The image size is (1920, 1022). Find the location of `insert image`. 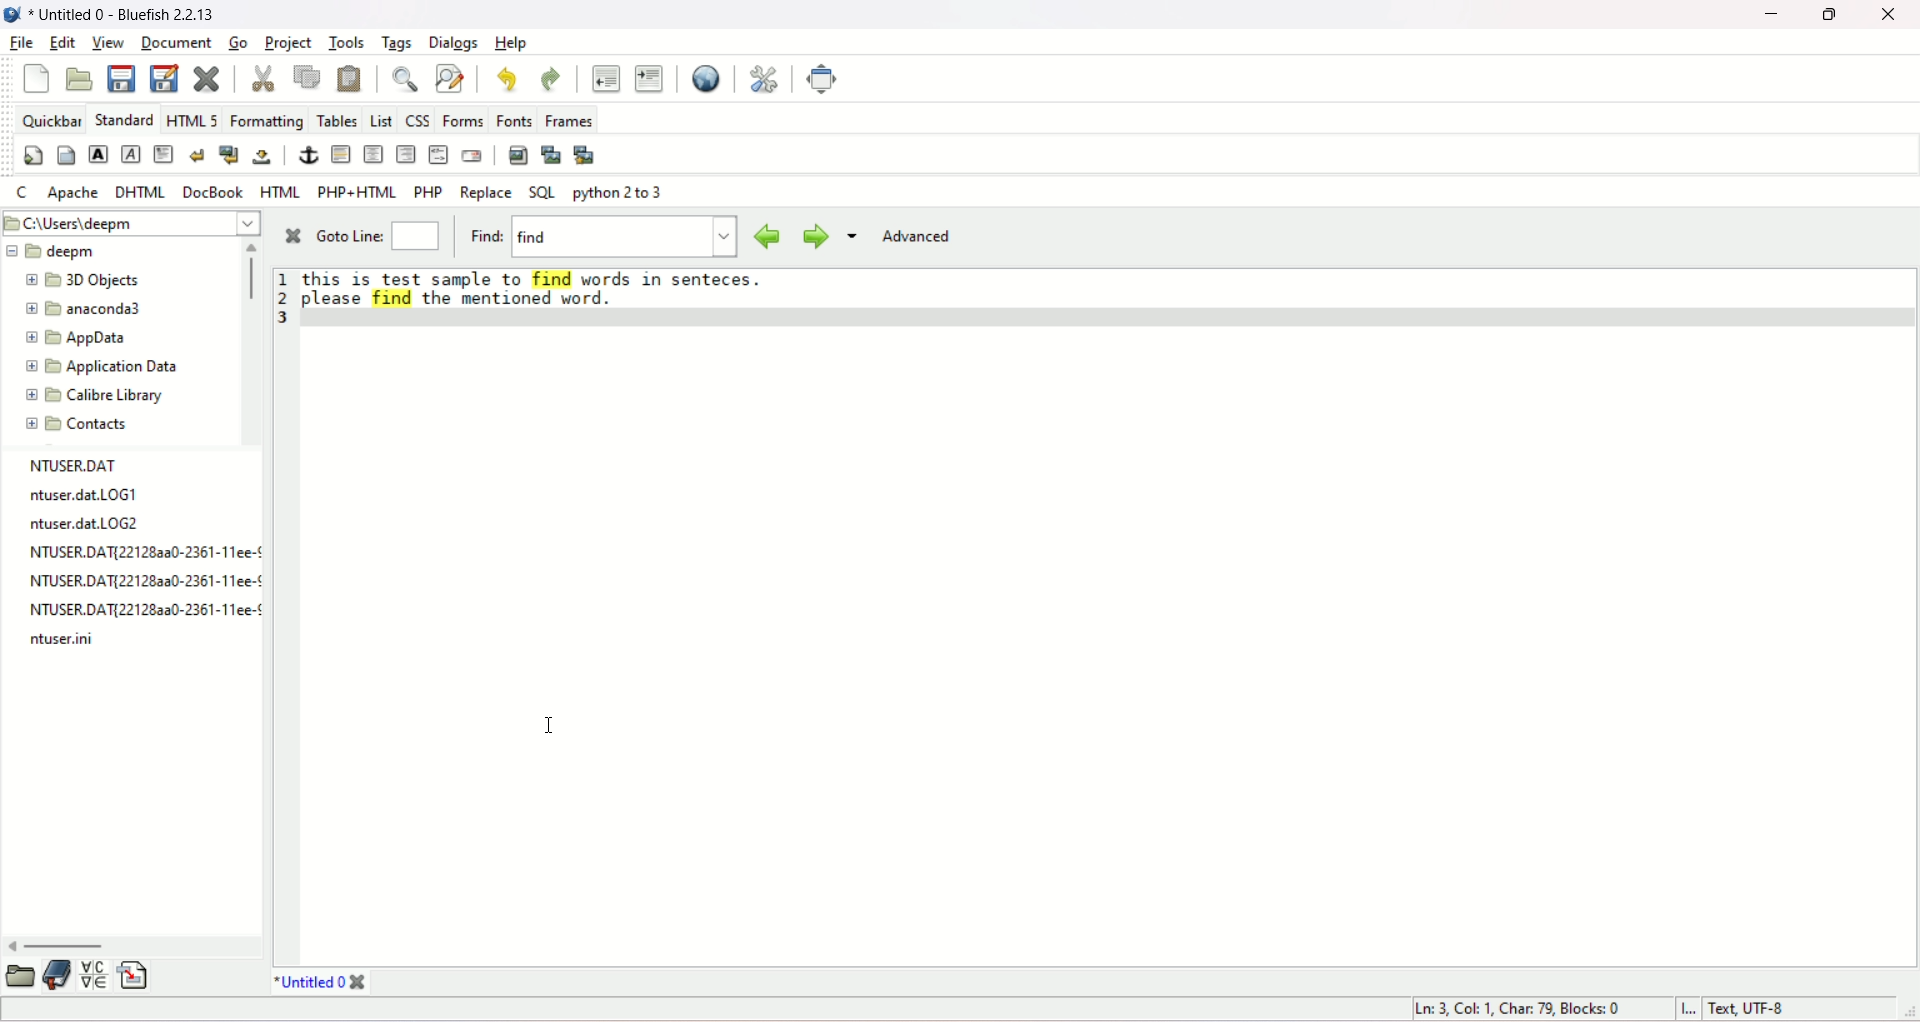

insert image is located at coordinates (517, 154).